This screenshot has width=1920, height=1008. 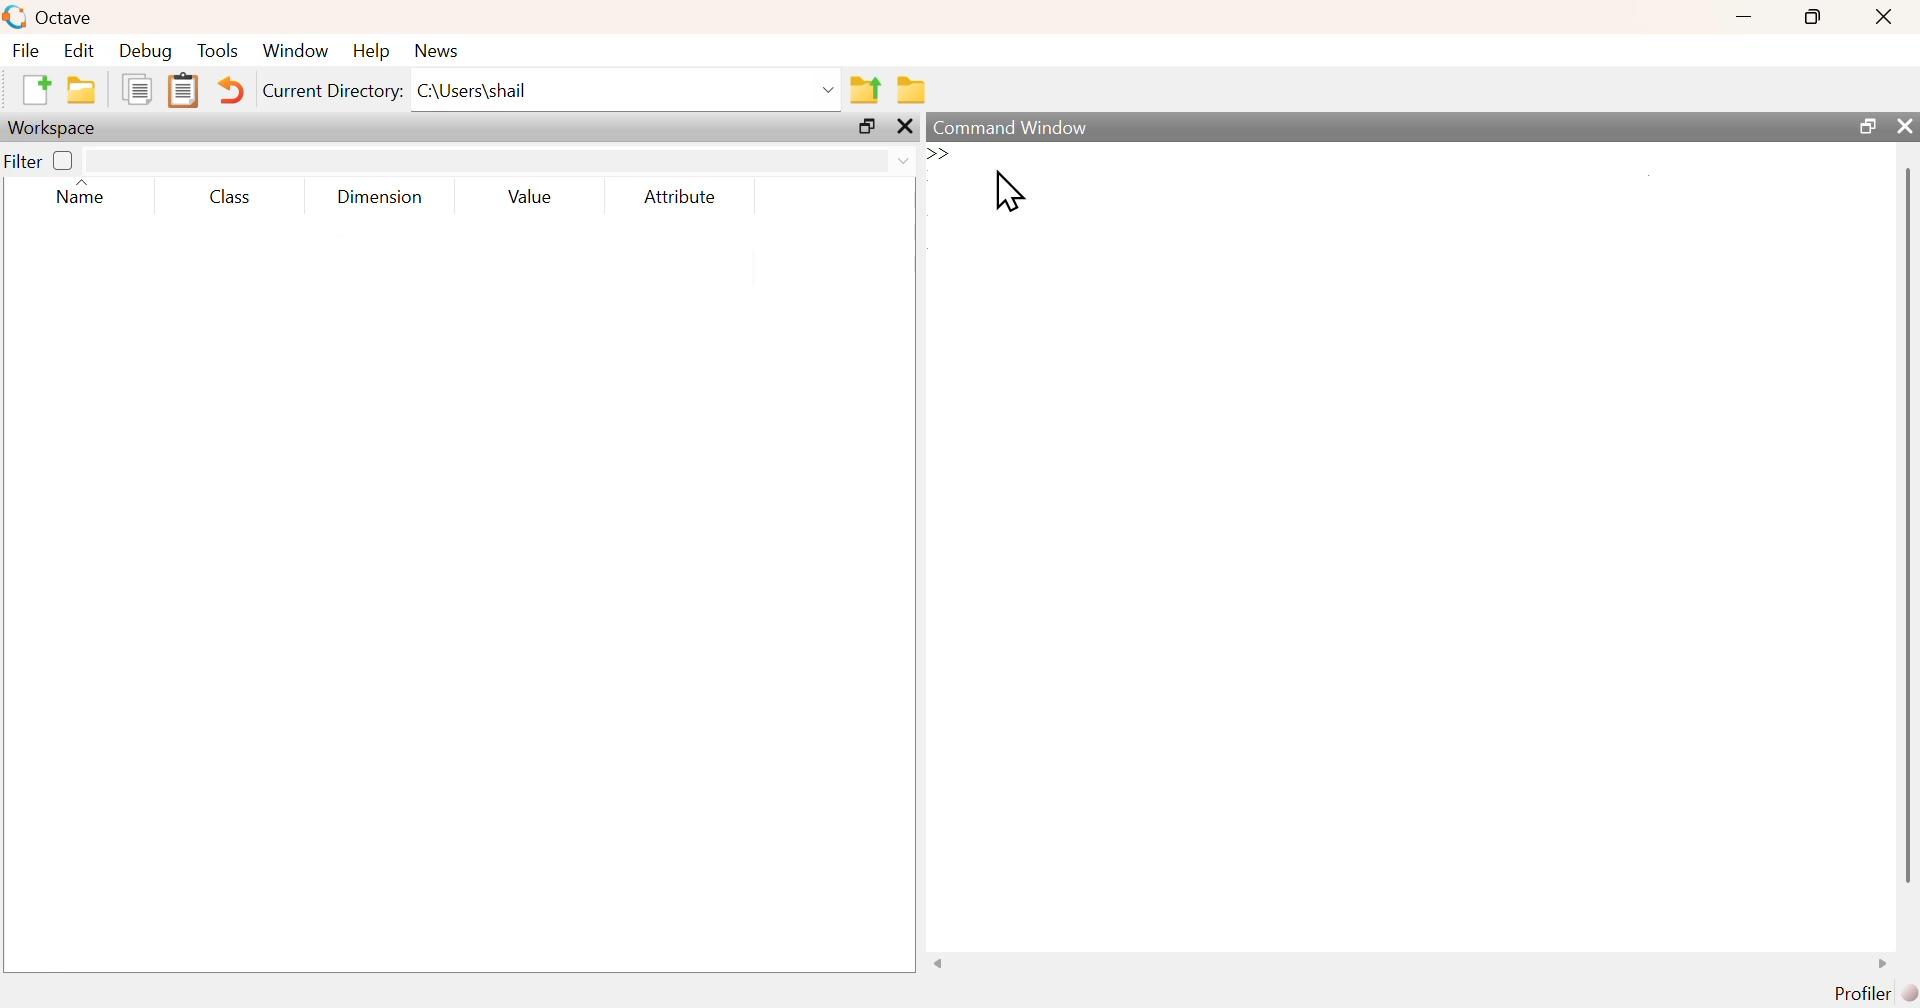 I want to click on scroll right, so click(x=1887, y=963).